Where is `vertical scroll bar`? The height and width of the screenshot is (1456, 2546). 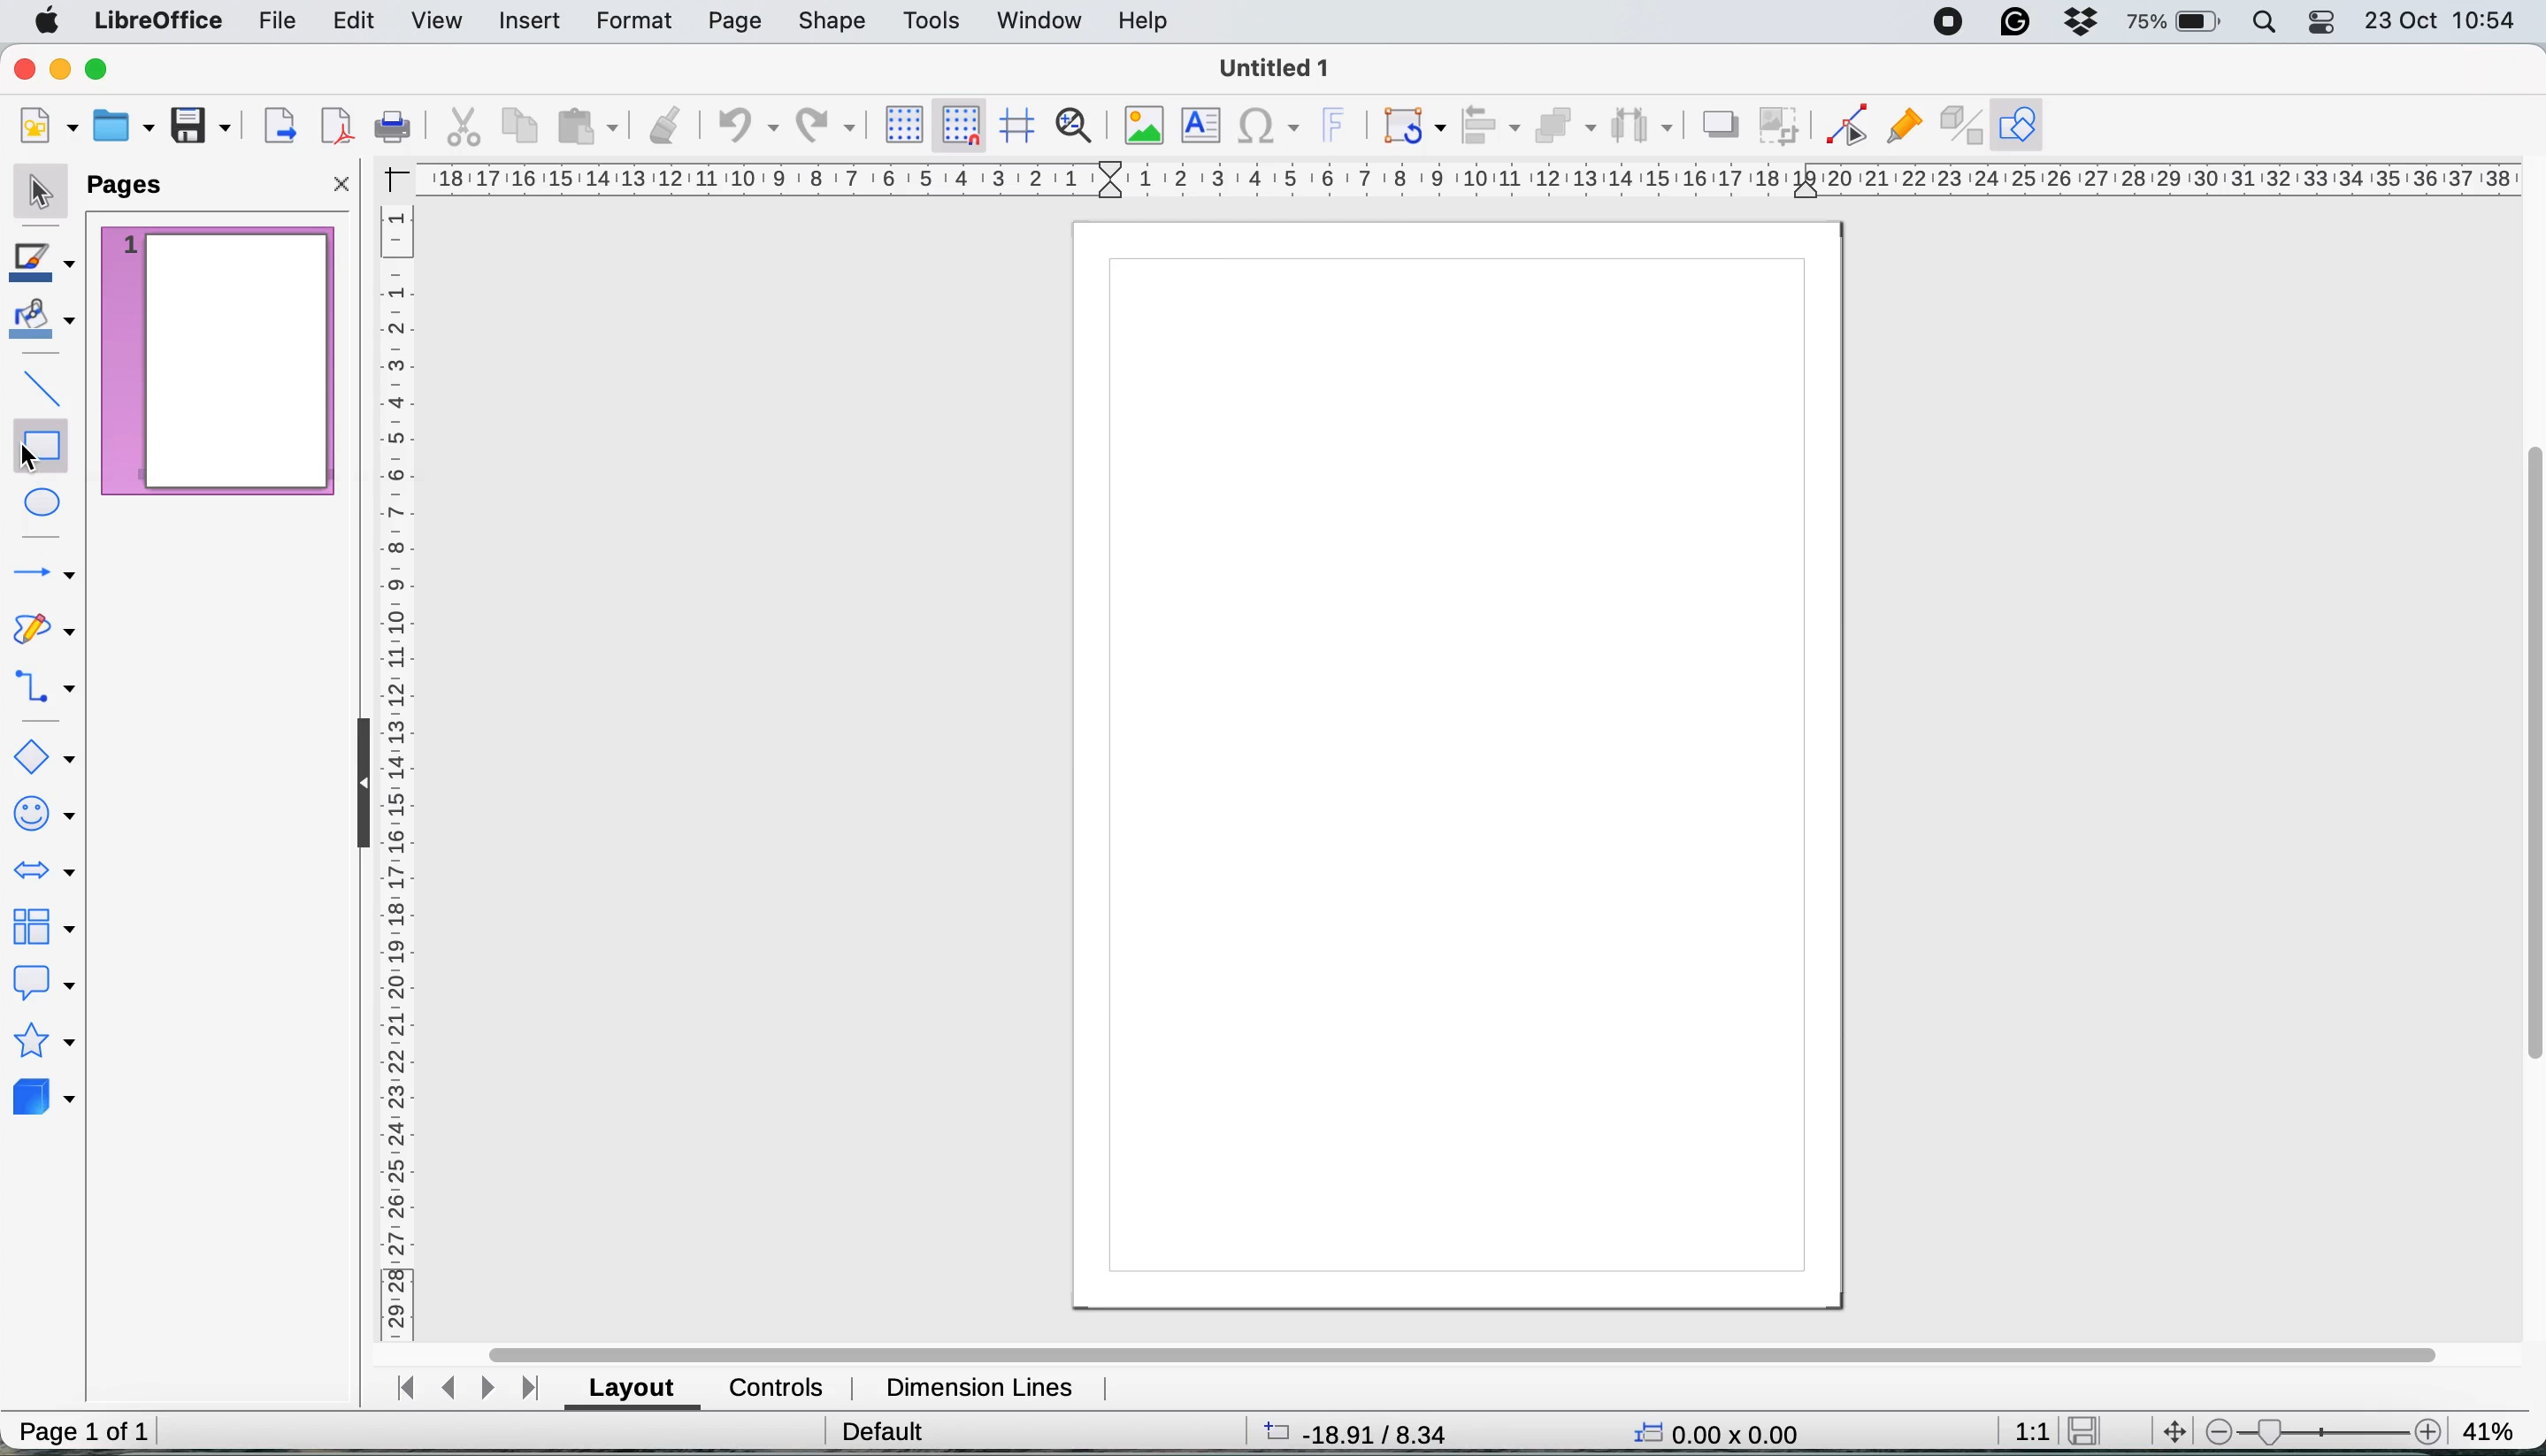 vertical scroll bar is located at coordinates (2527, 756).